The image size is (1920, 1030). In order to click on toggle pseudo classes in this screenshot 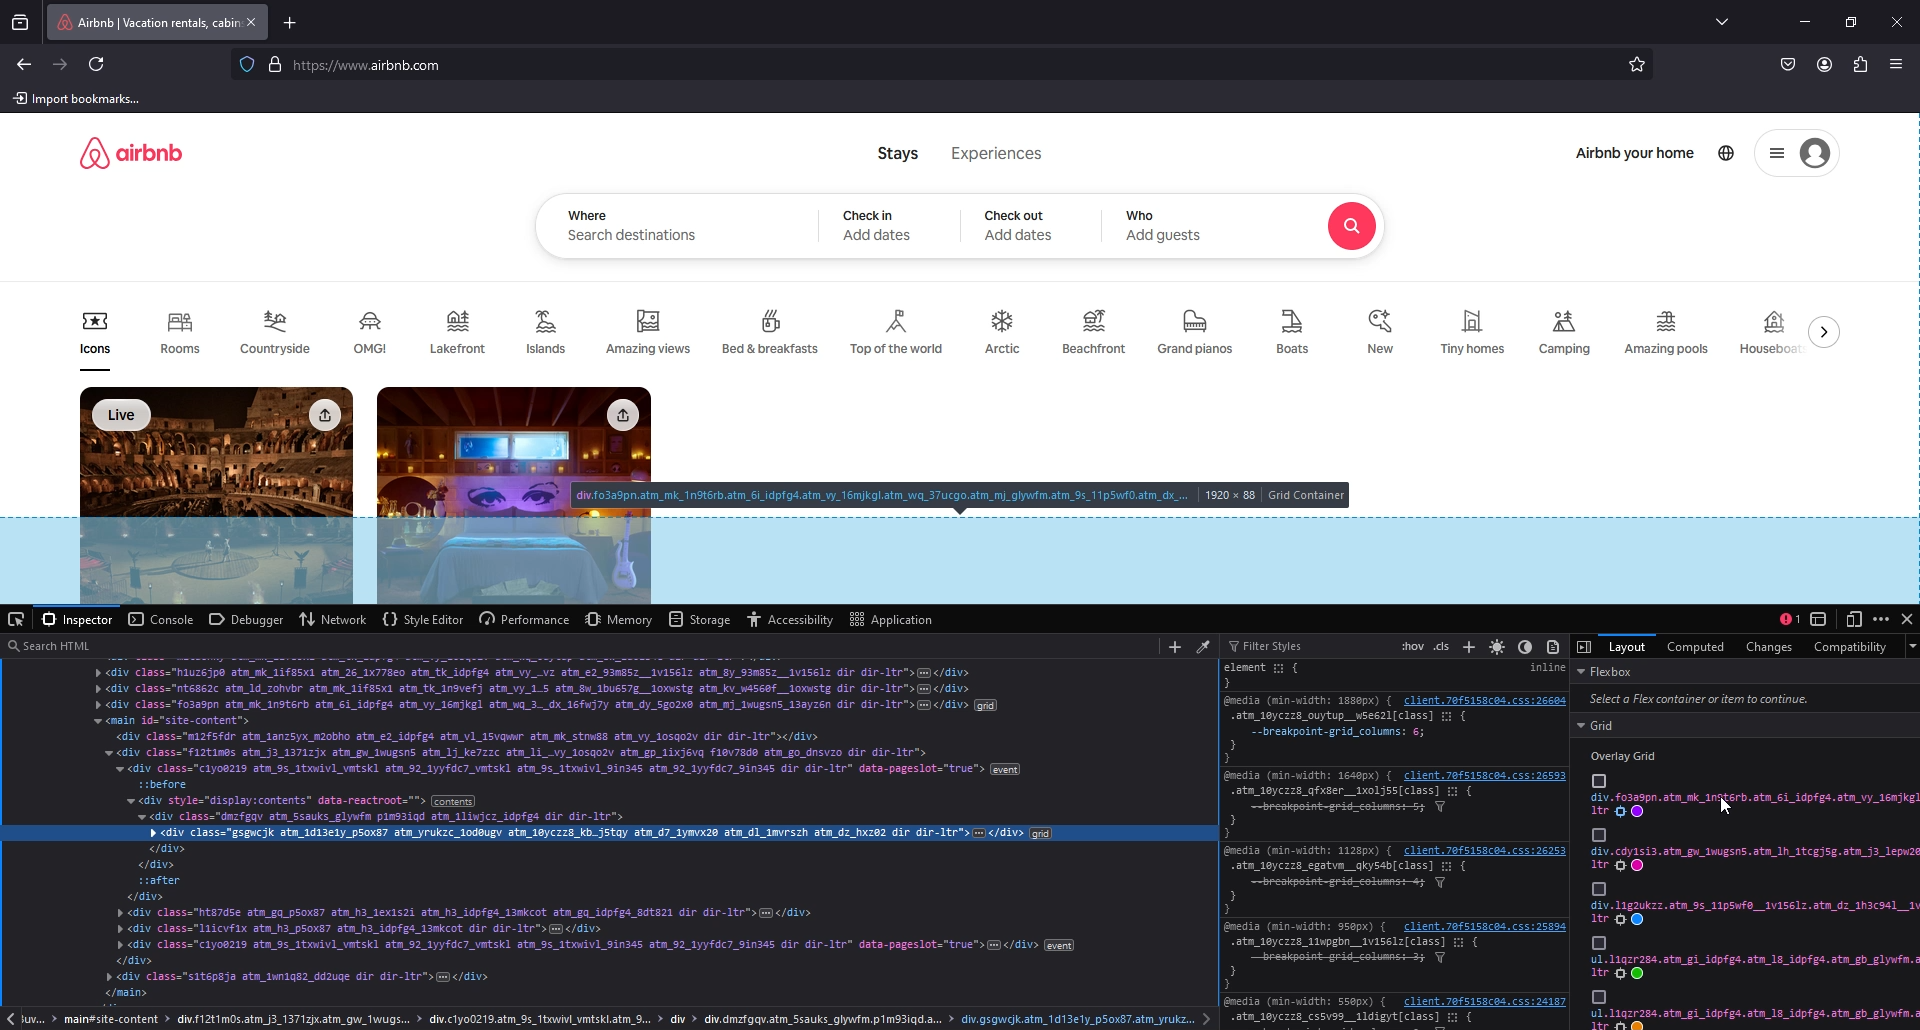, I will do `click(1411, 647)`.